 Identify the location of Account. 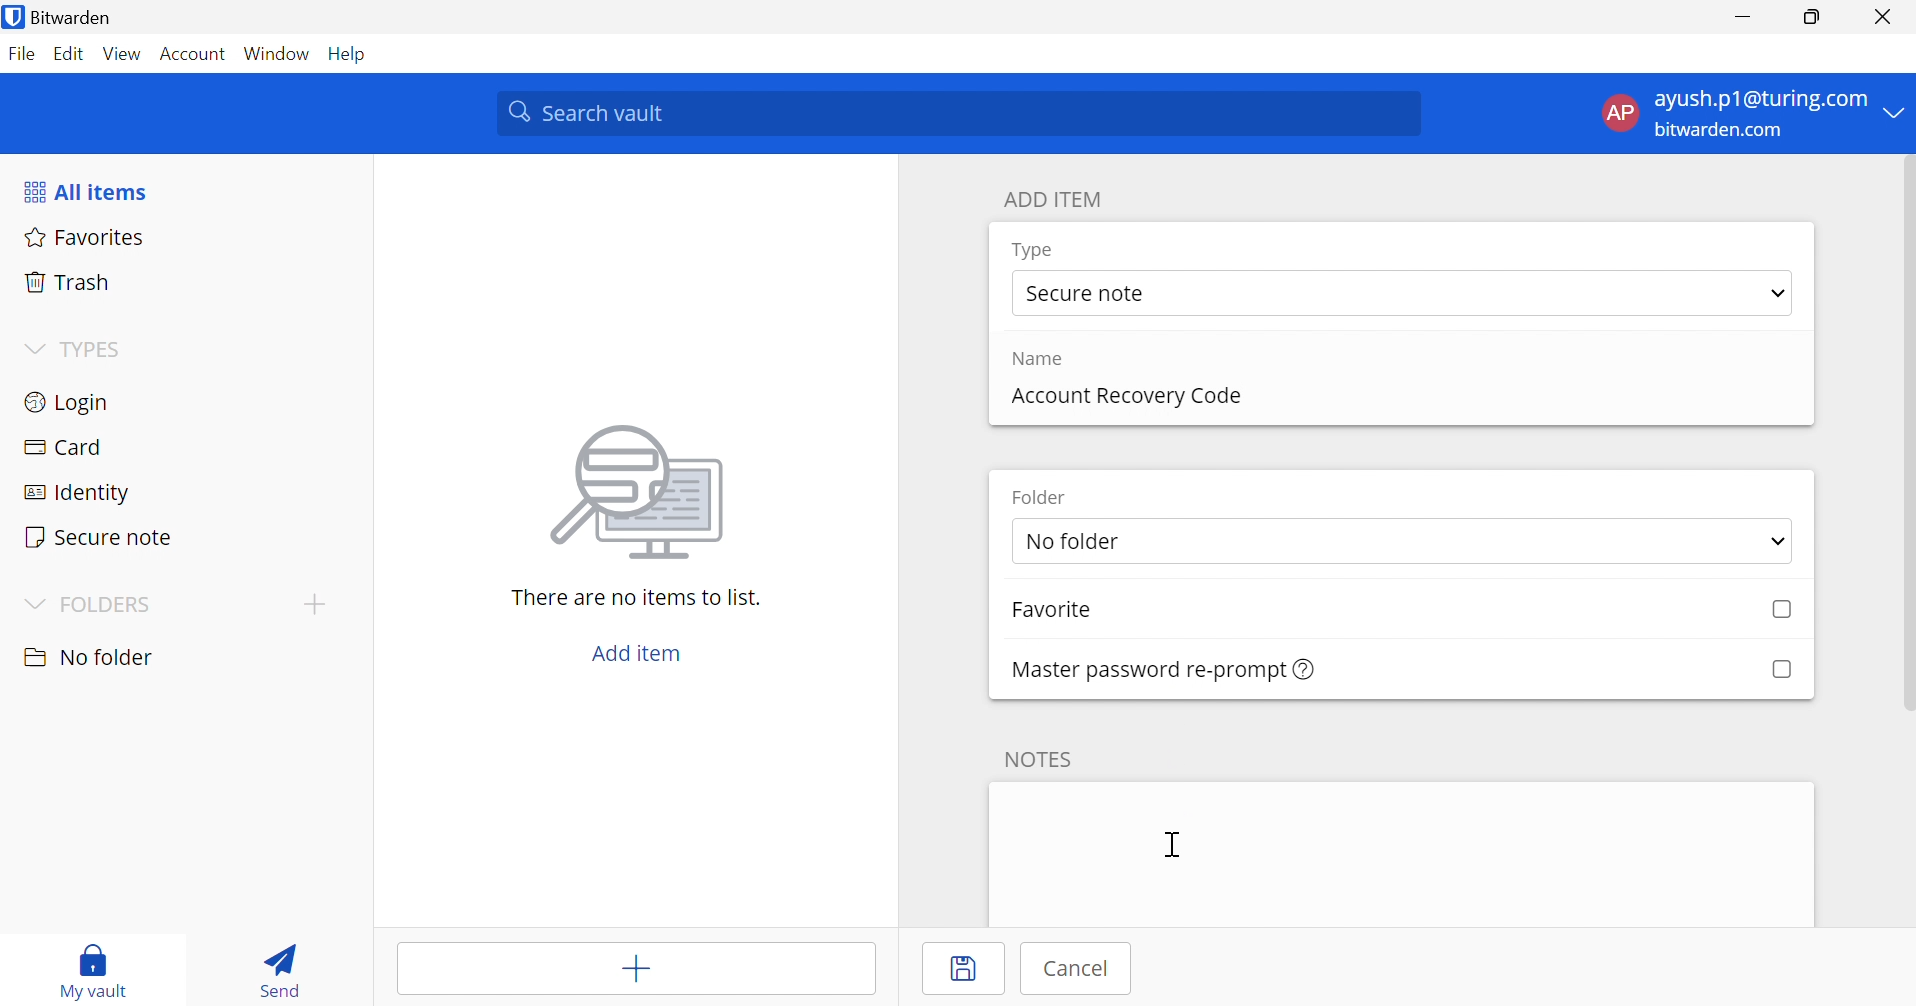
(193, 55).